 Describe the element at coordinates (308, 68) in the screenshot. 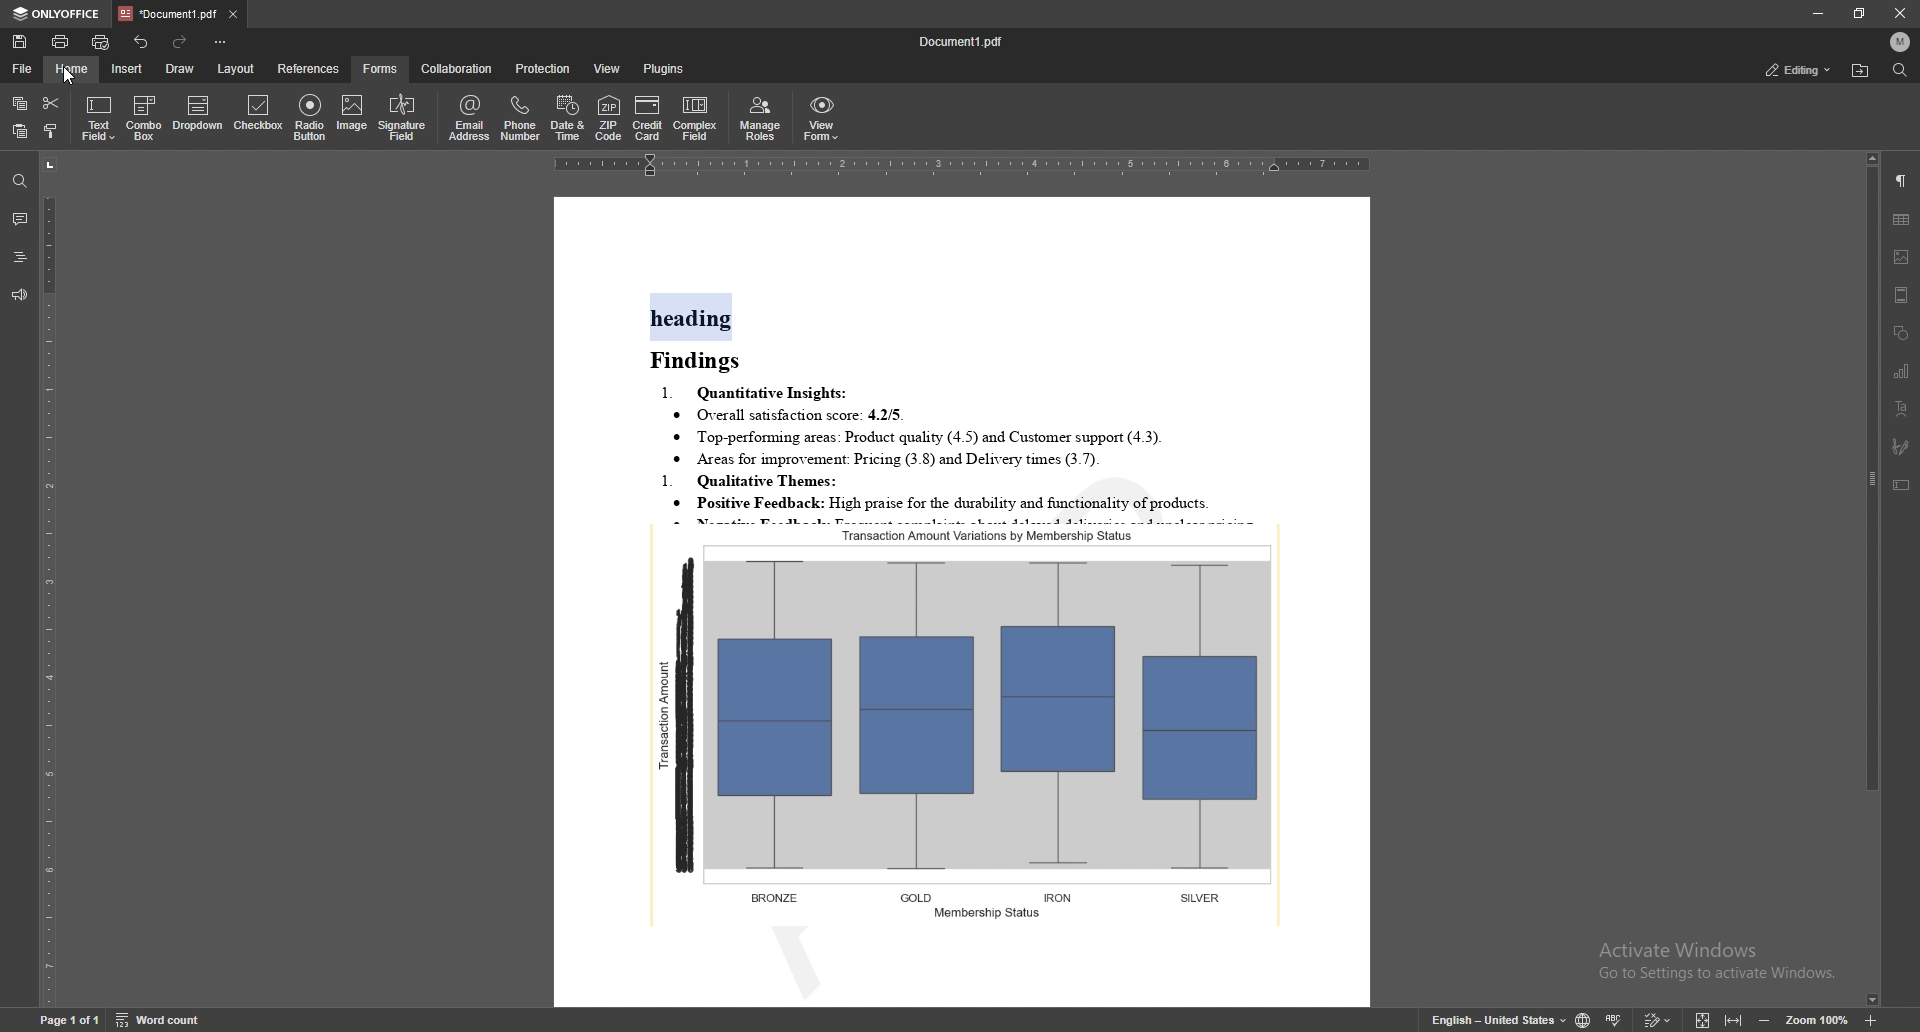

I see `references` at that location.